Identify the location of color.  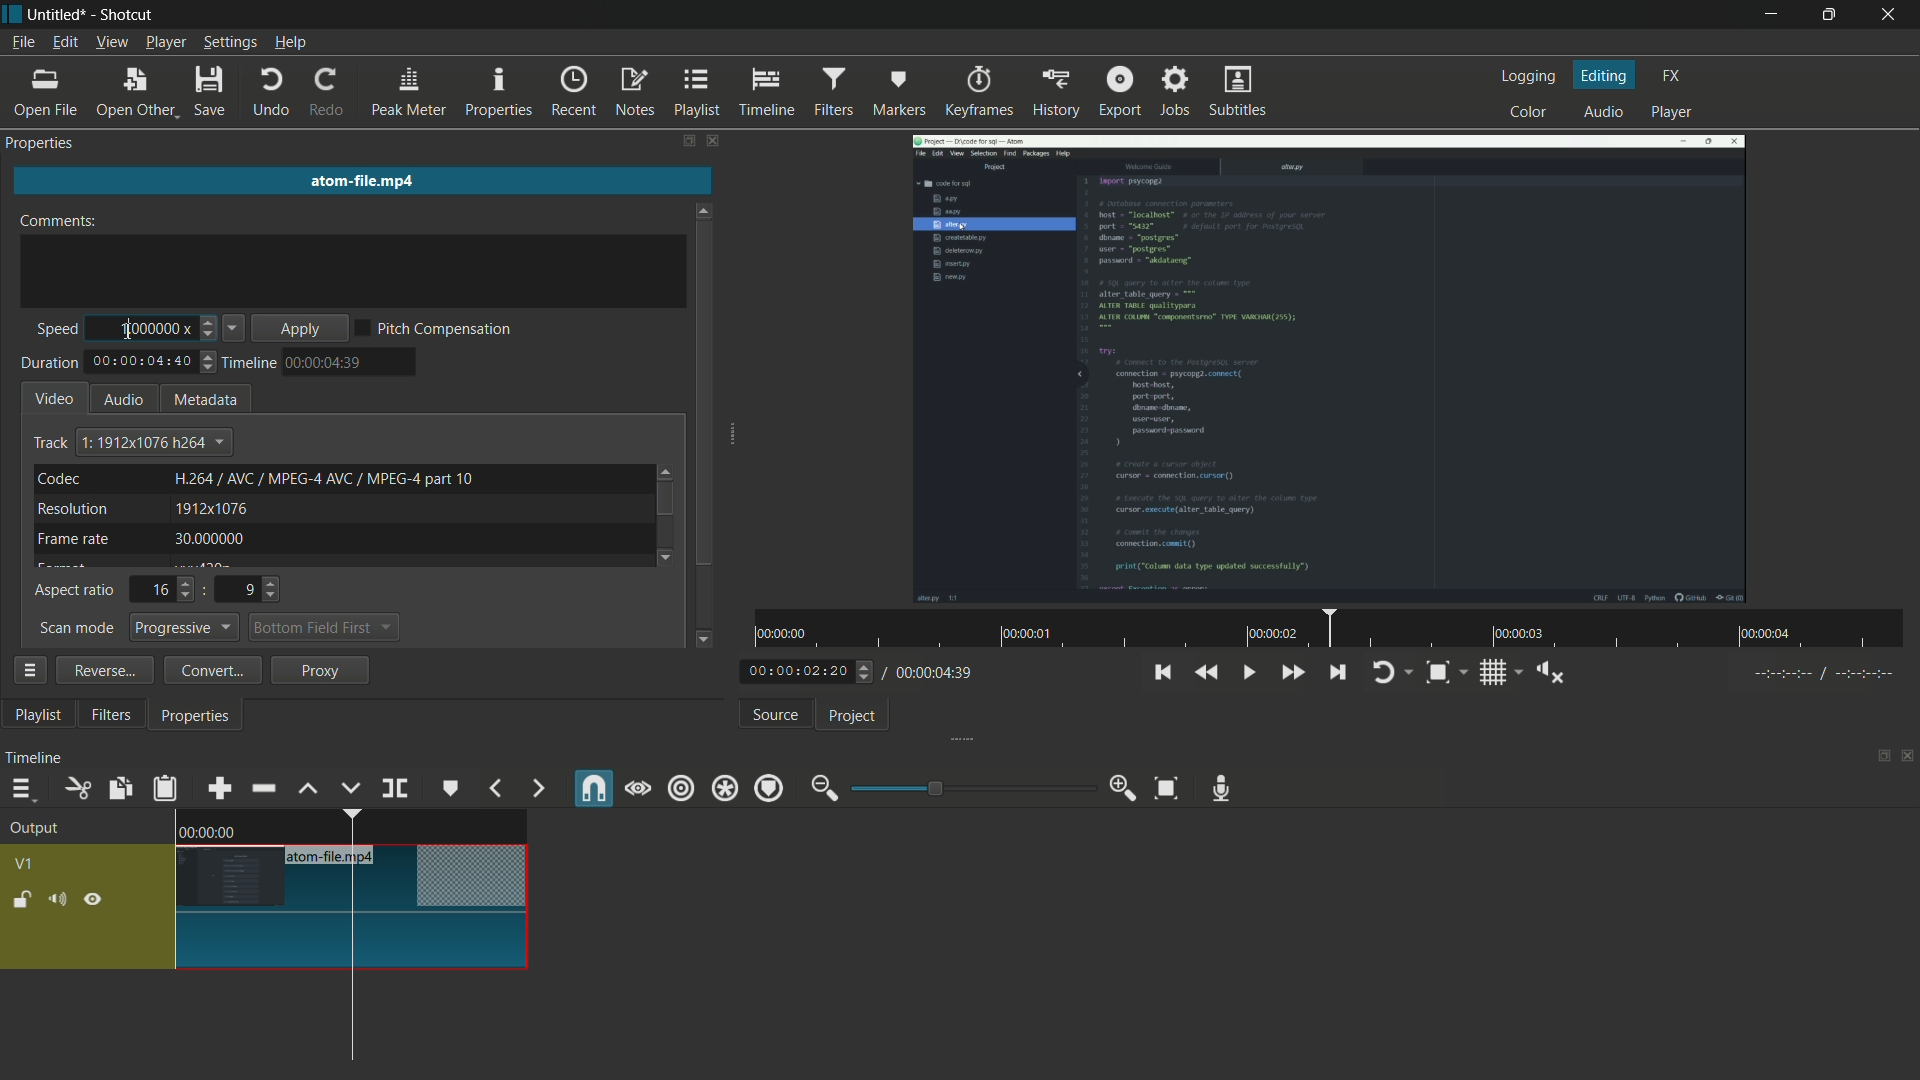
(1529, 113).